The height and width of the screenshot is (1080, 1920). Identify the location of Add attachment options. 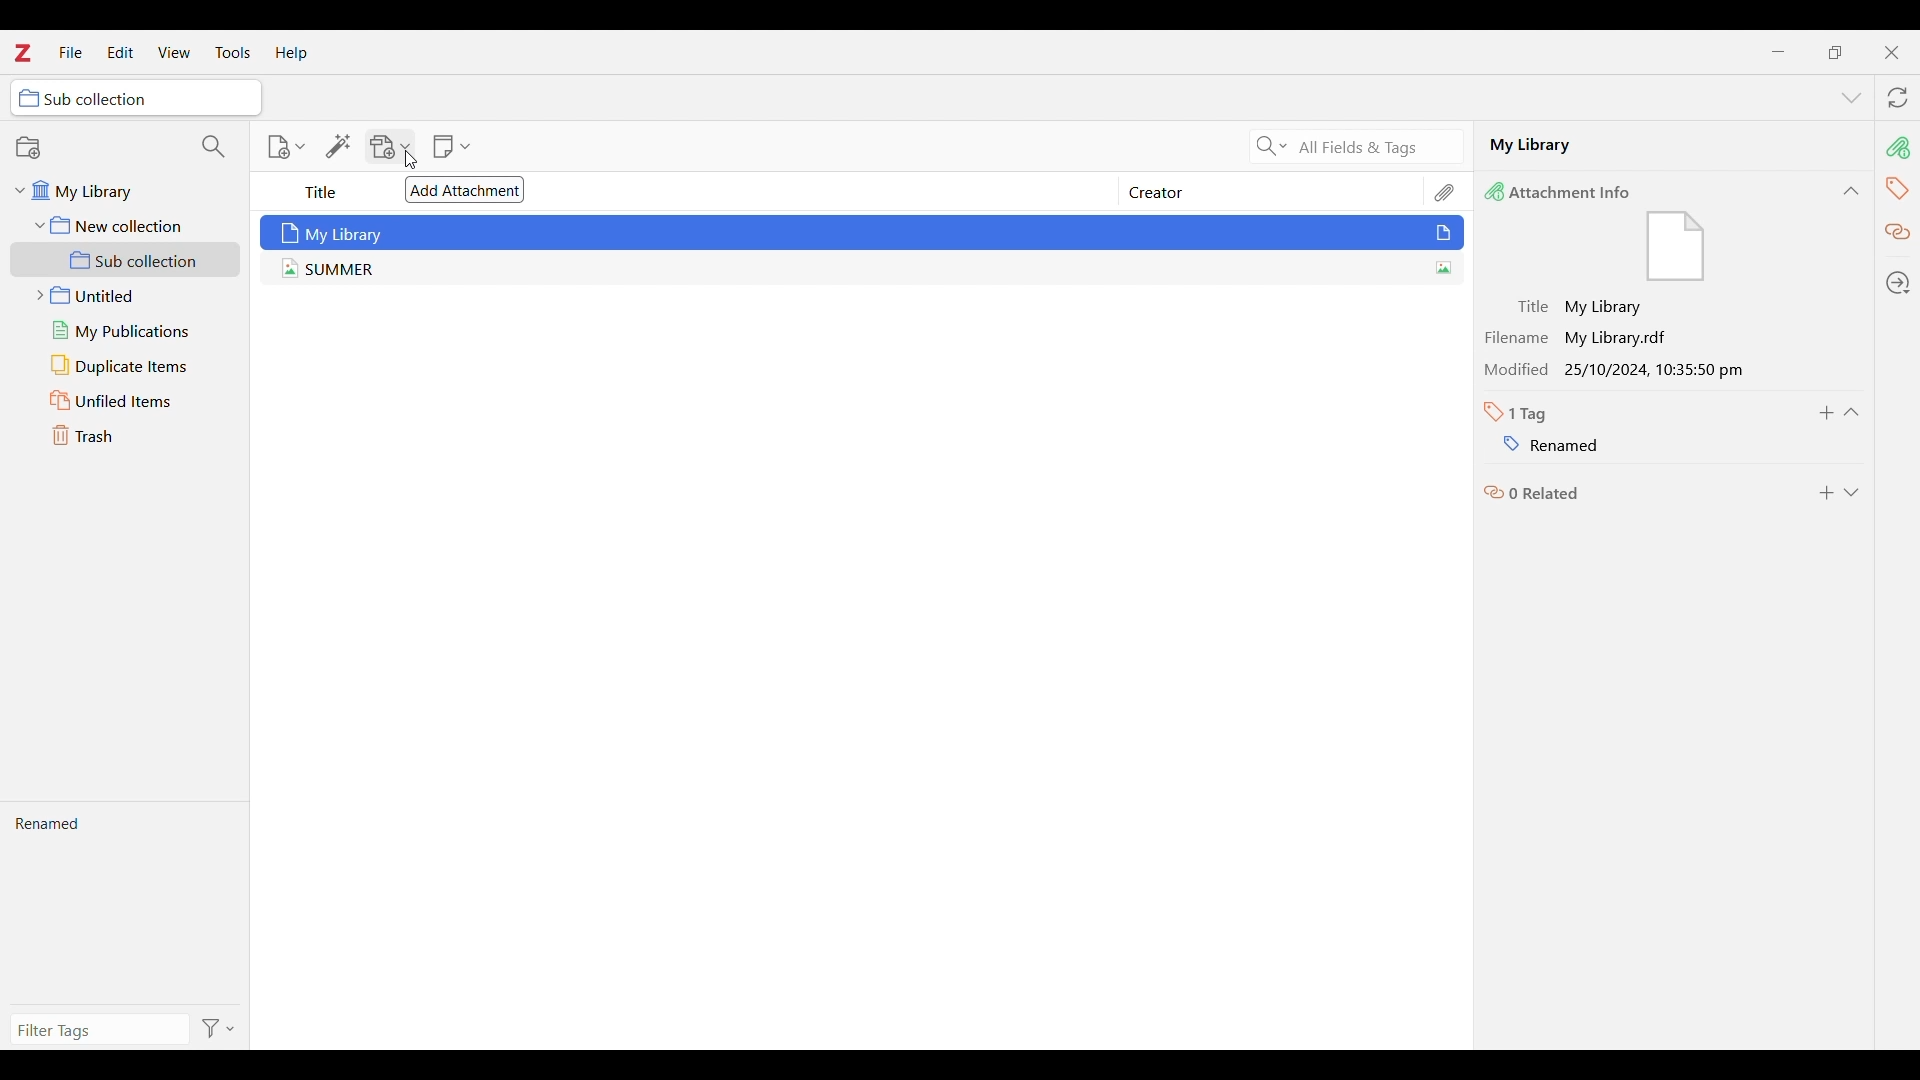
(391, 147).